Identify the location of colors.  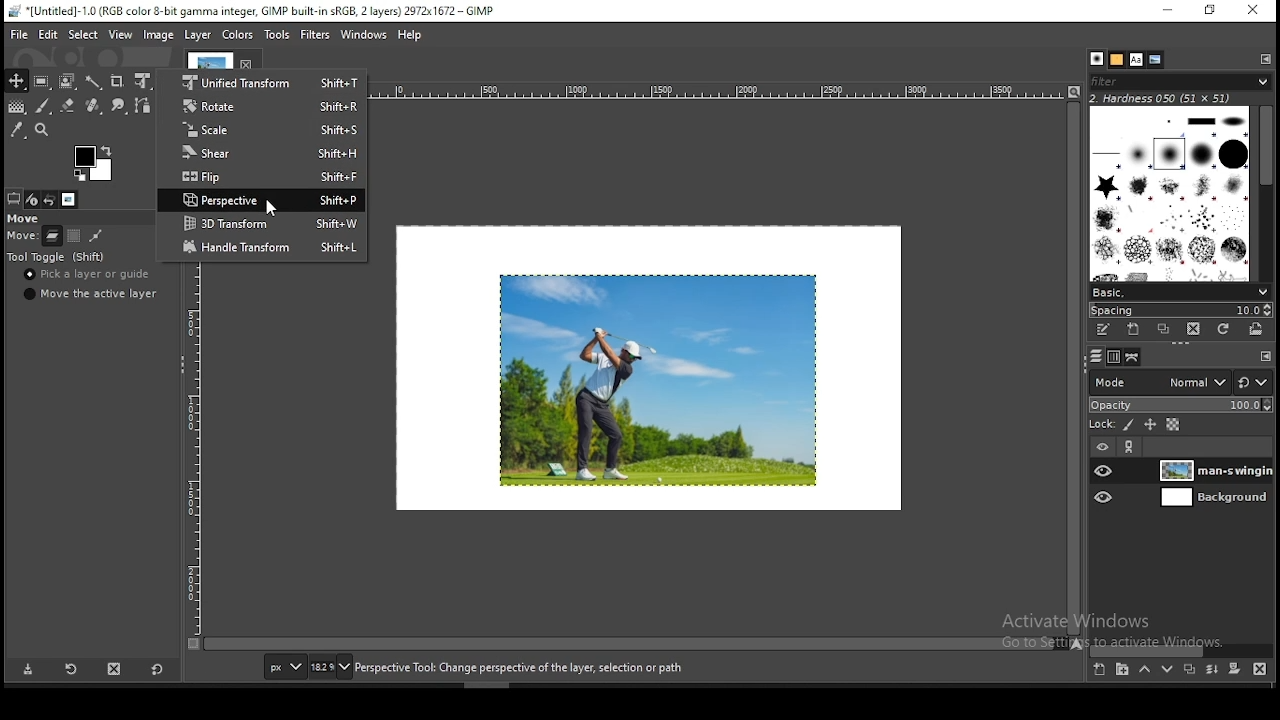
(94, 163).